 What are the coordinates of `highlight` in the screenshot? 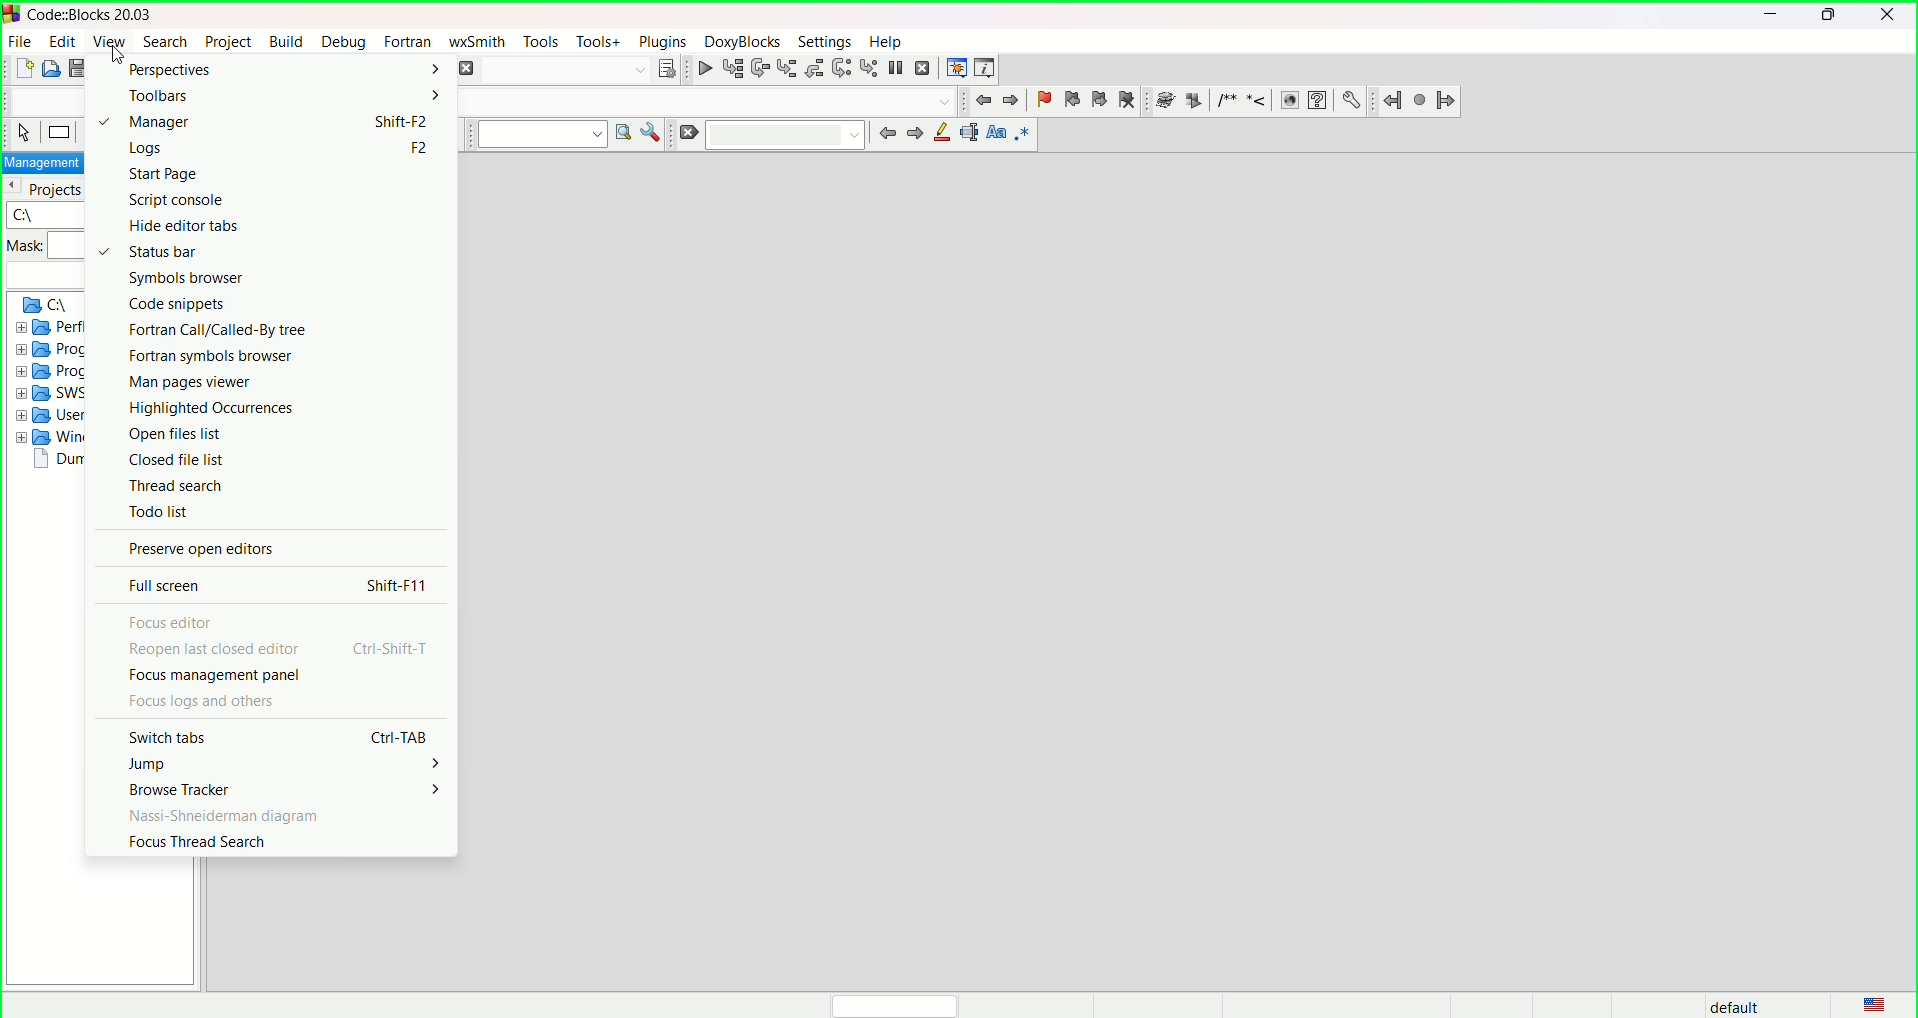 It's located at (943, 134).